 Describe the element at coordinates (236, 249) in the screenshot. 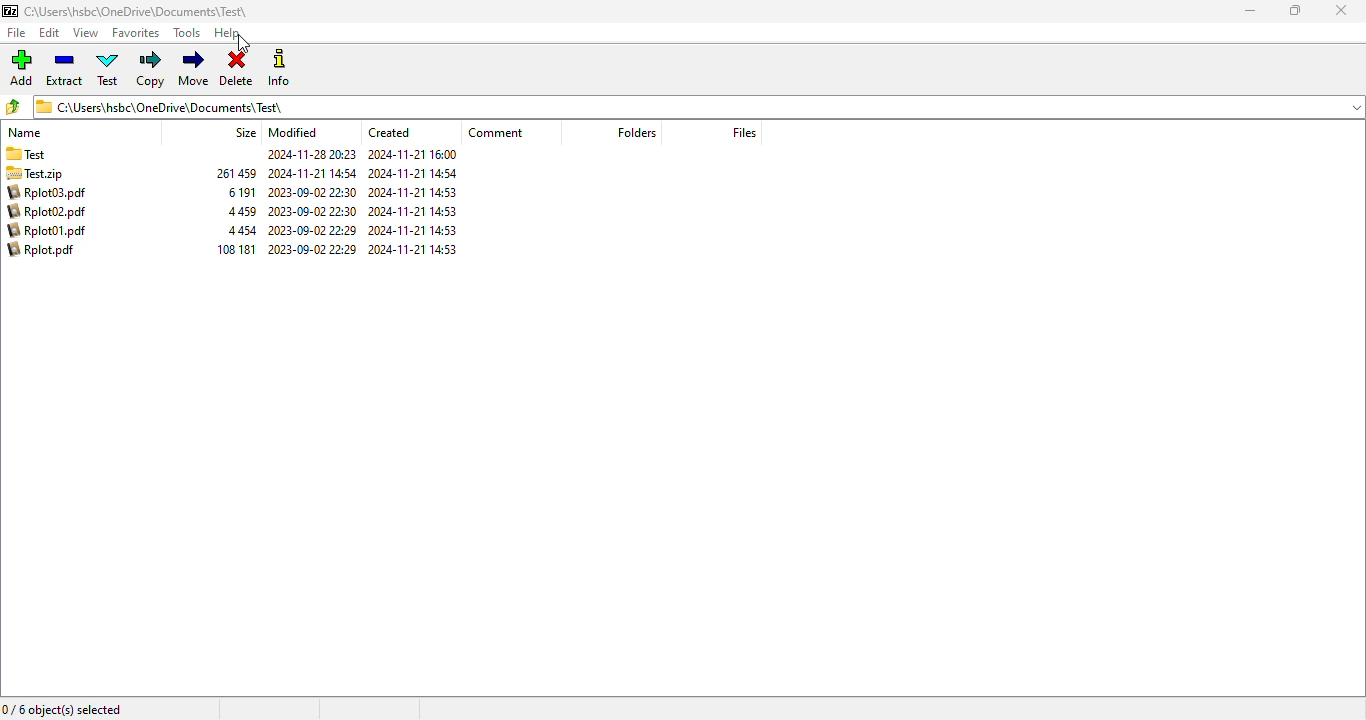

I see `108 181` at that location.